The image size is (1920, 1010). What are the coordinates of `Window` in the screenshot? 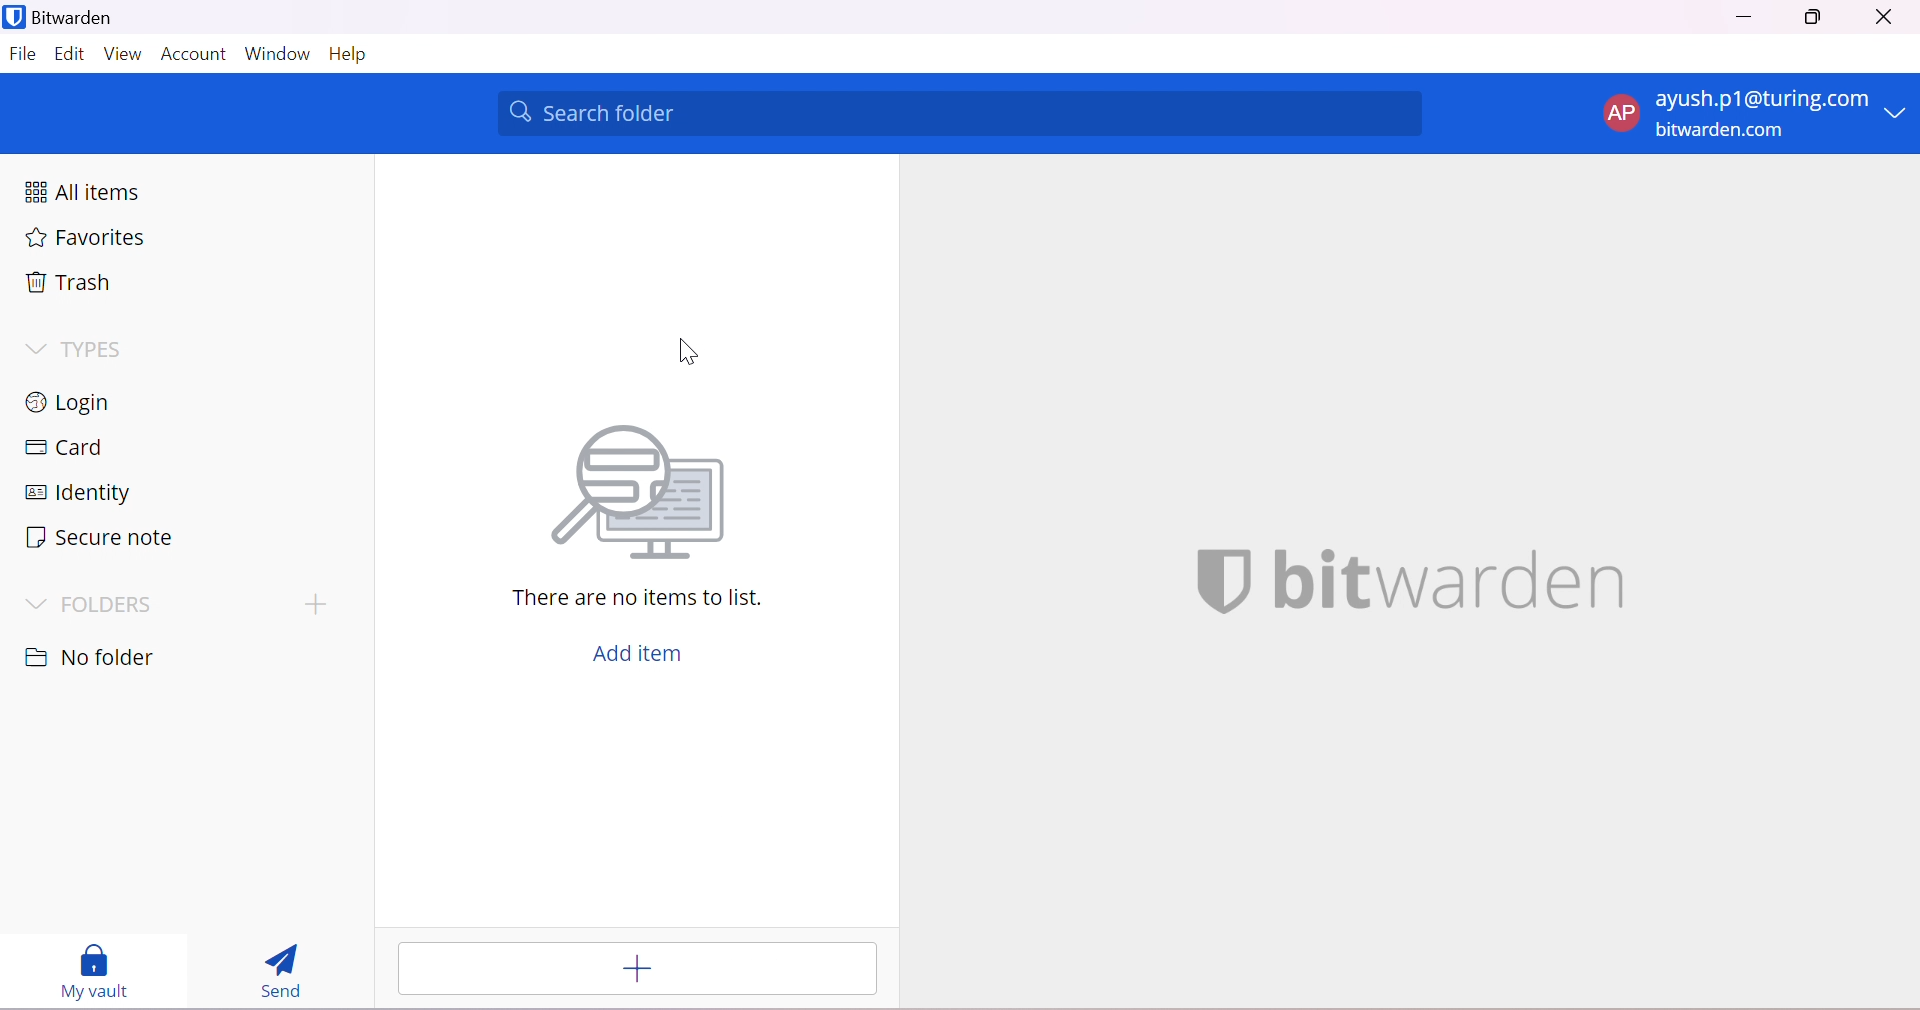 It's located at (278, 52).